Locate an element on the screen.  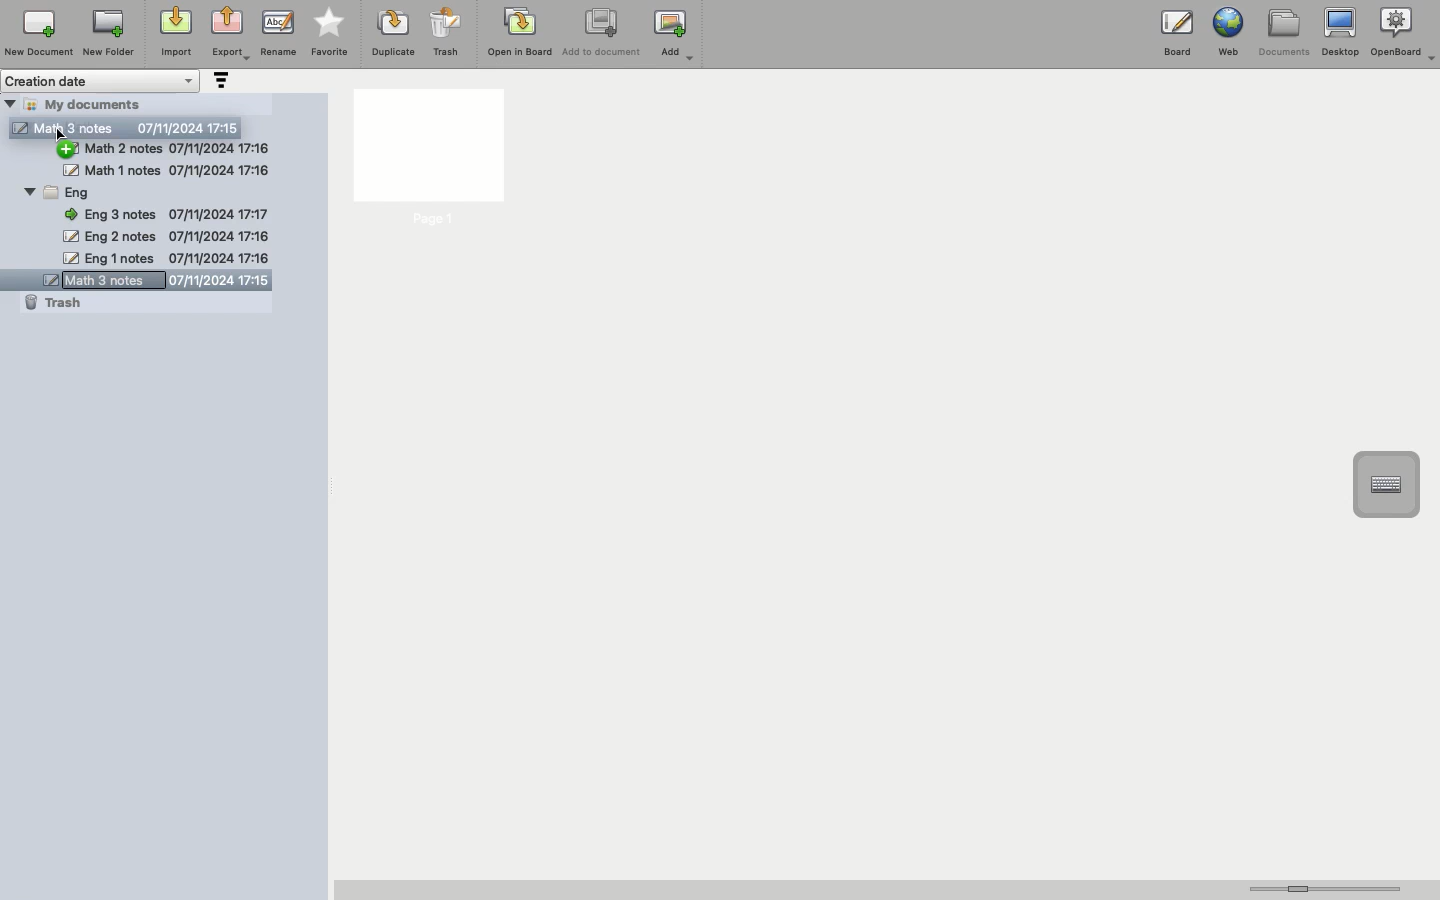
New document is located at coordinates (39, 33).